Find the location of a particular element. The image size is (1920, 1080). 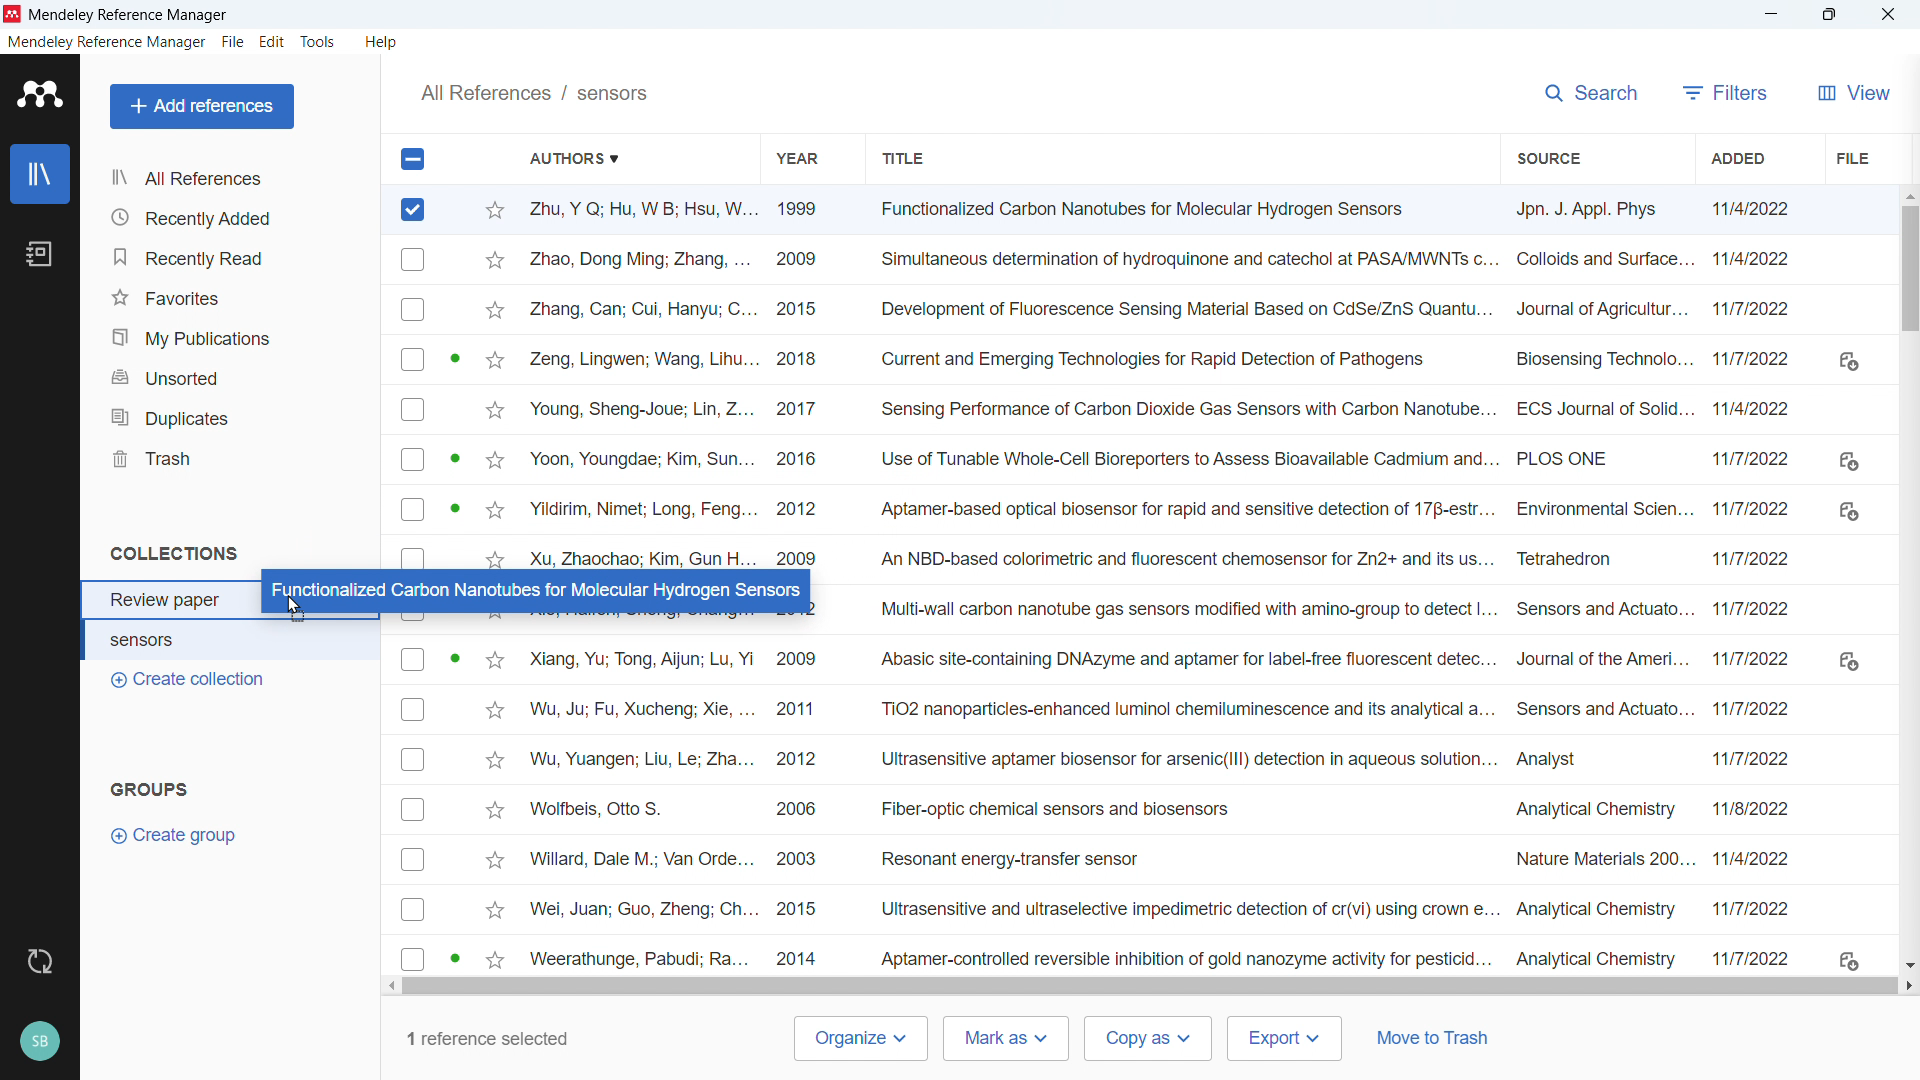

Recently read  is located at coordinates (233, 258).